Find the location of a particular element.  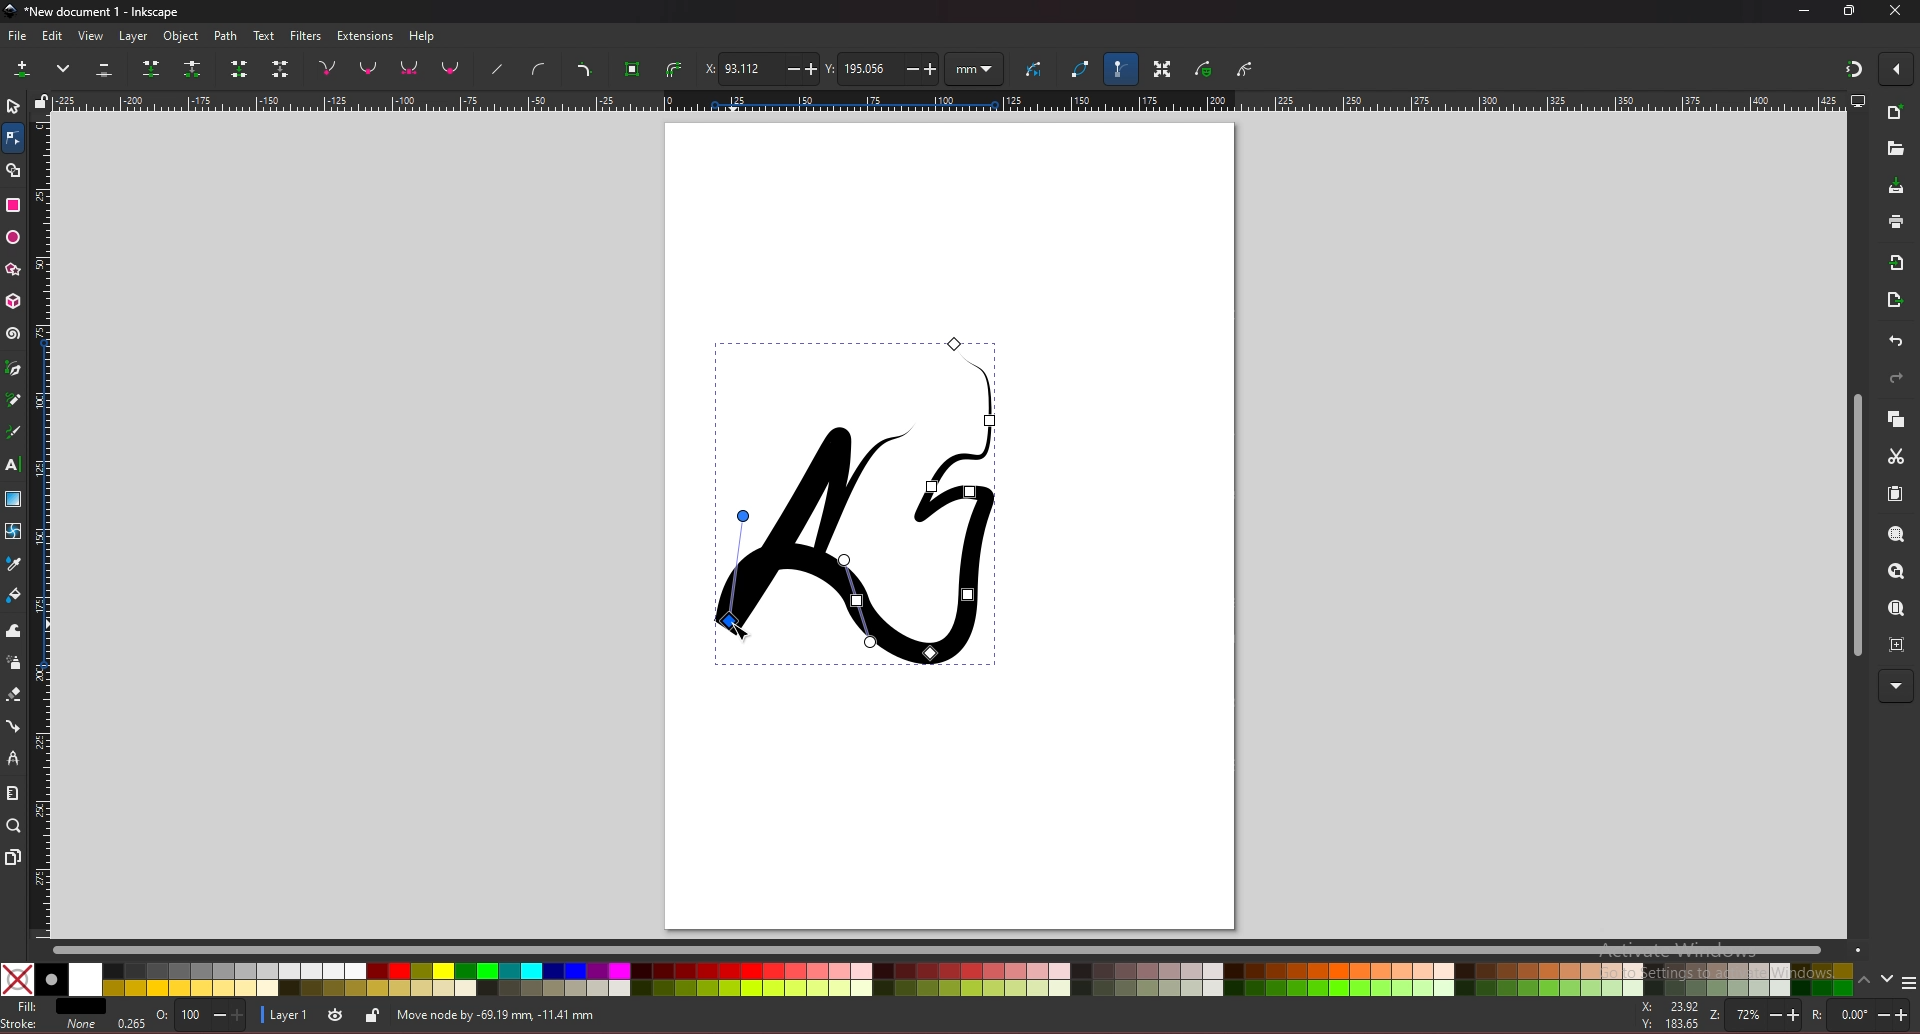

cut is located at coordinates (1897, 456).